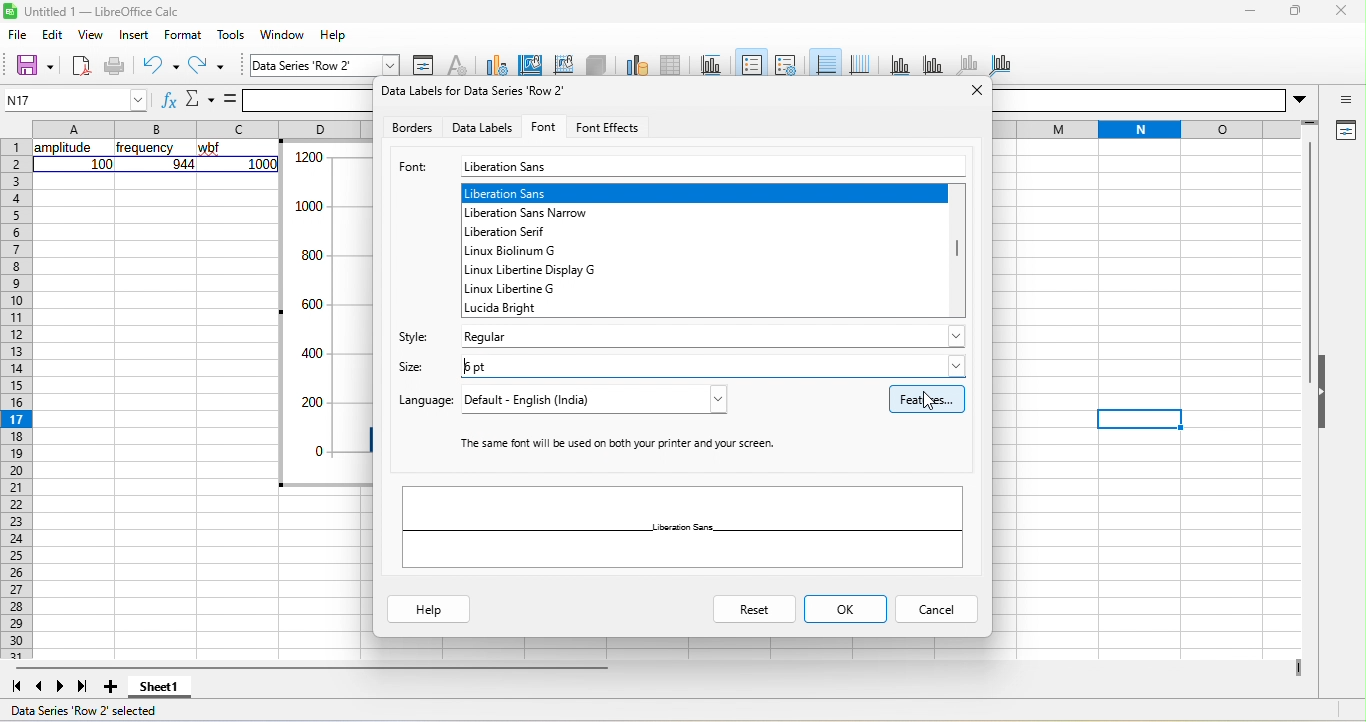 This screenshot has width=1366, height=722. What do you see at coordinates (939, 610) in the screenshot?
I see `cancel` at bounding box center [939, 610].